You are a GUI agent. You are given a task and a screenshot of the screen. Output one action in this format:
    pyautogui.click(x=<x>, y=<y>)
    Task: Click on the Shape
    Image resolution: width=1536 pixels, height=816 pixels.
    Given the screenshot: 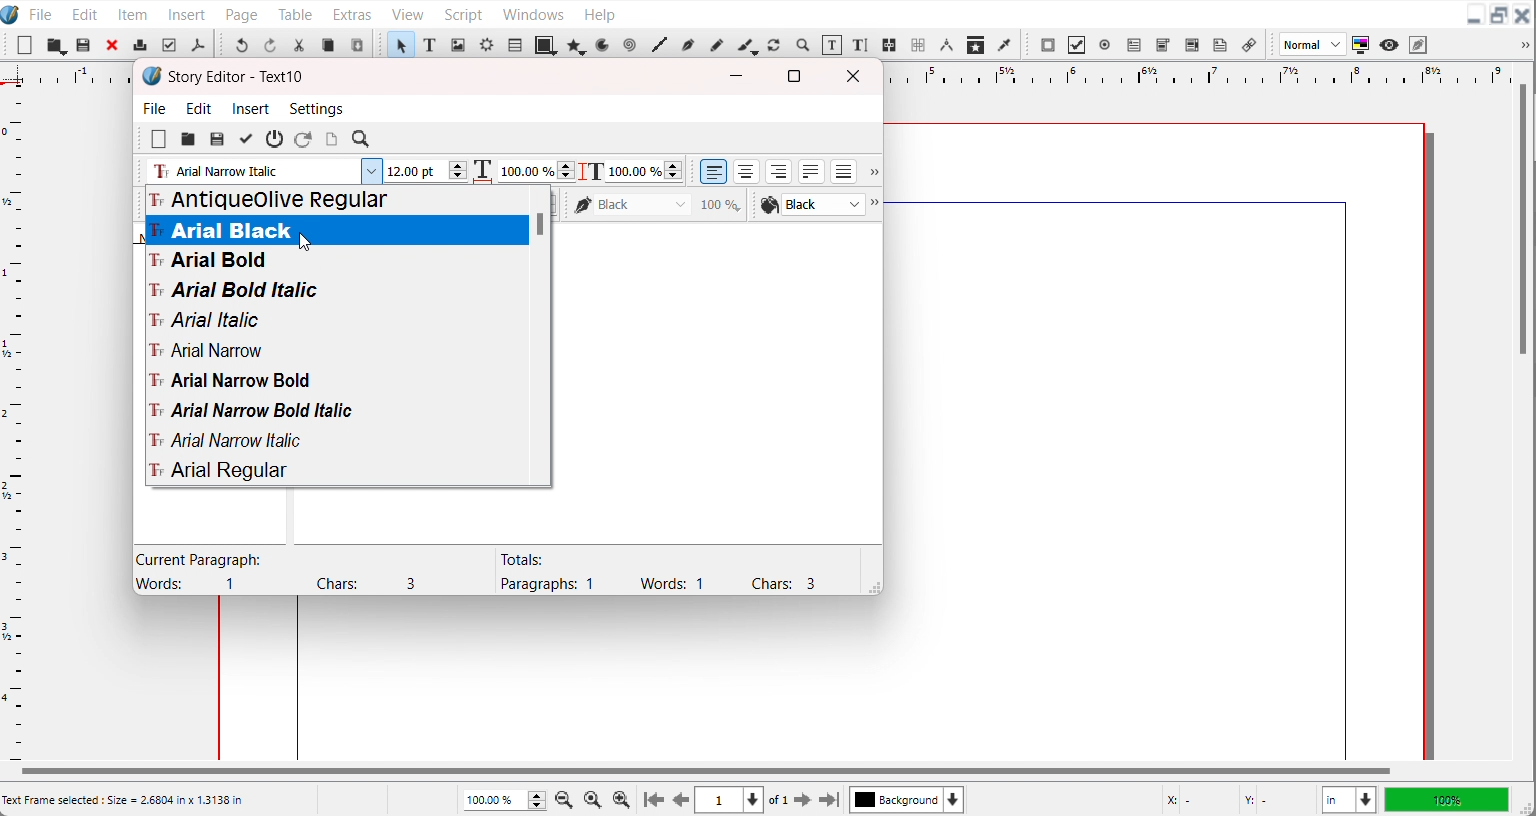 What is the action you would take?
    pyautogui.click(x=546, y=44)
    